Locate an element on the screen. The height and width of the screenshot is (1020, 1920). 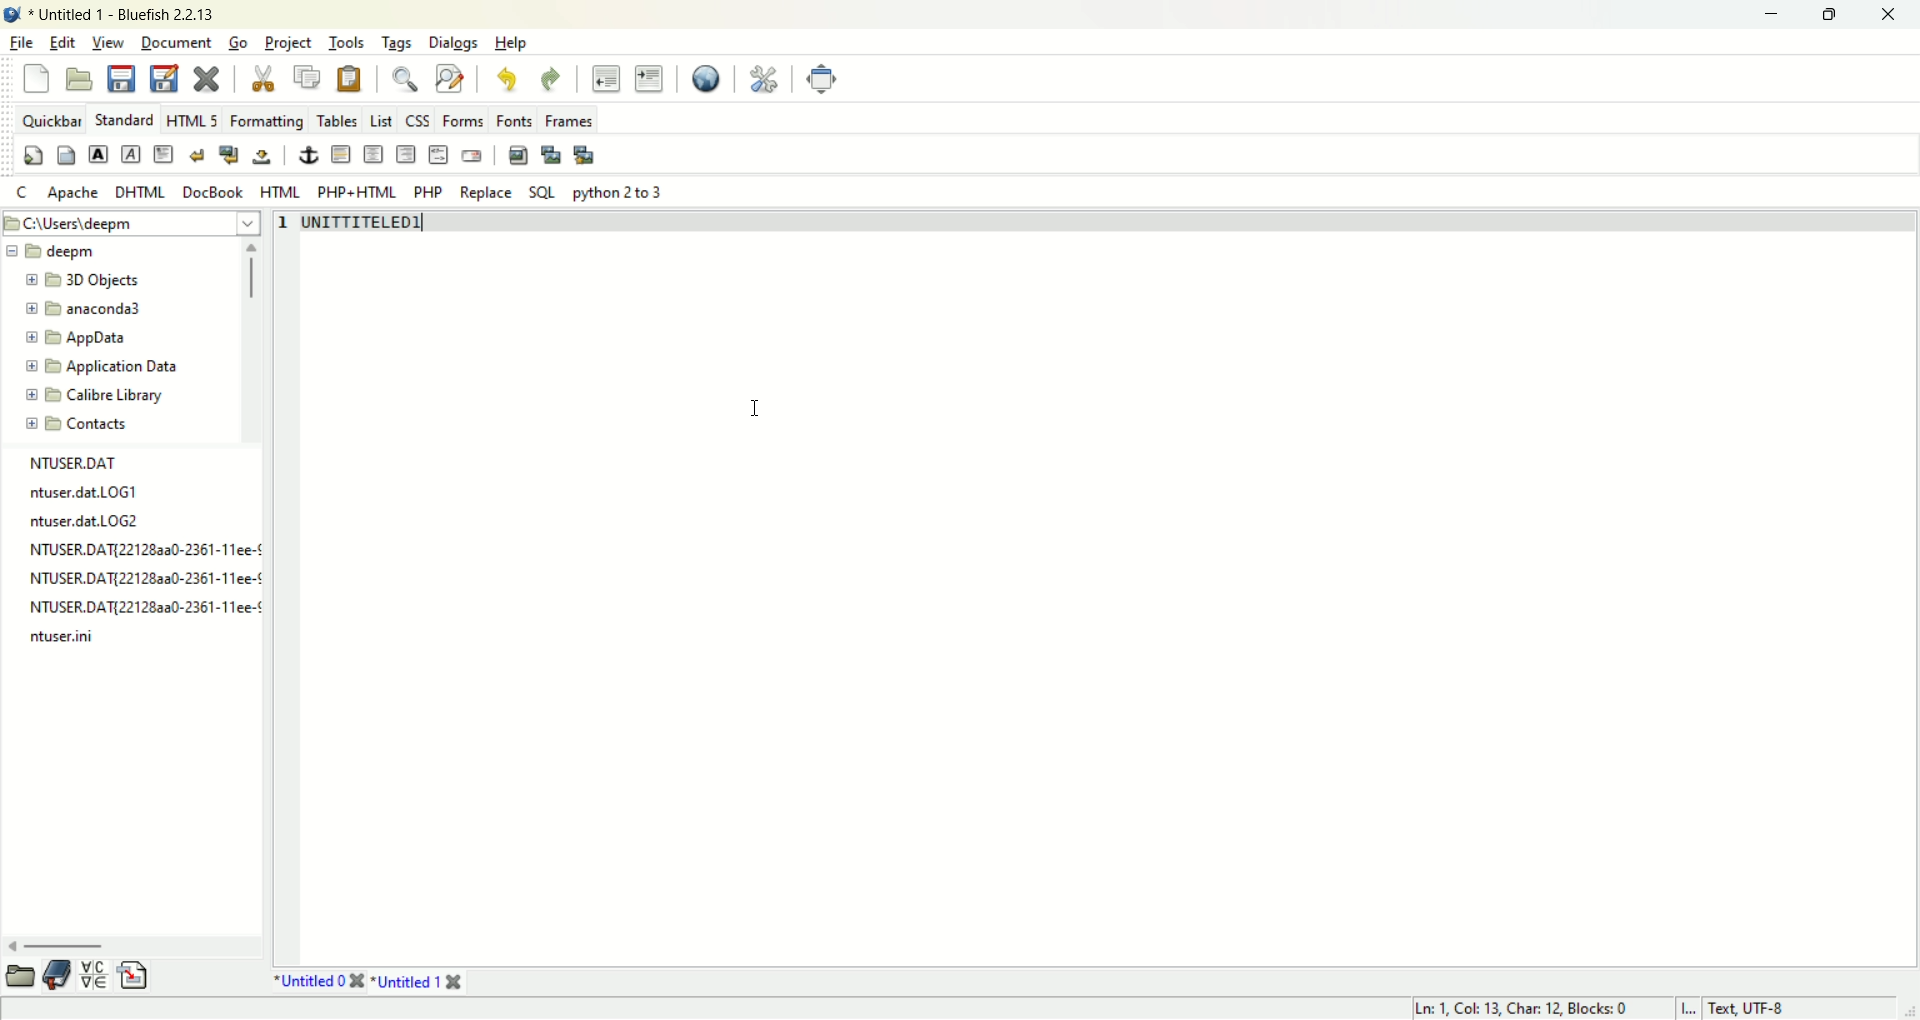
anchor is located at coordinates (309, 155).